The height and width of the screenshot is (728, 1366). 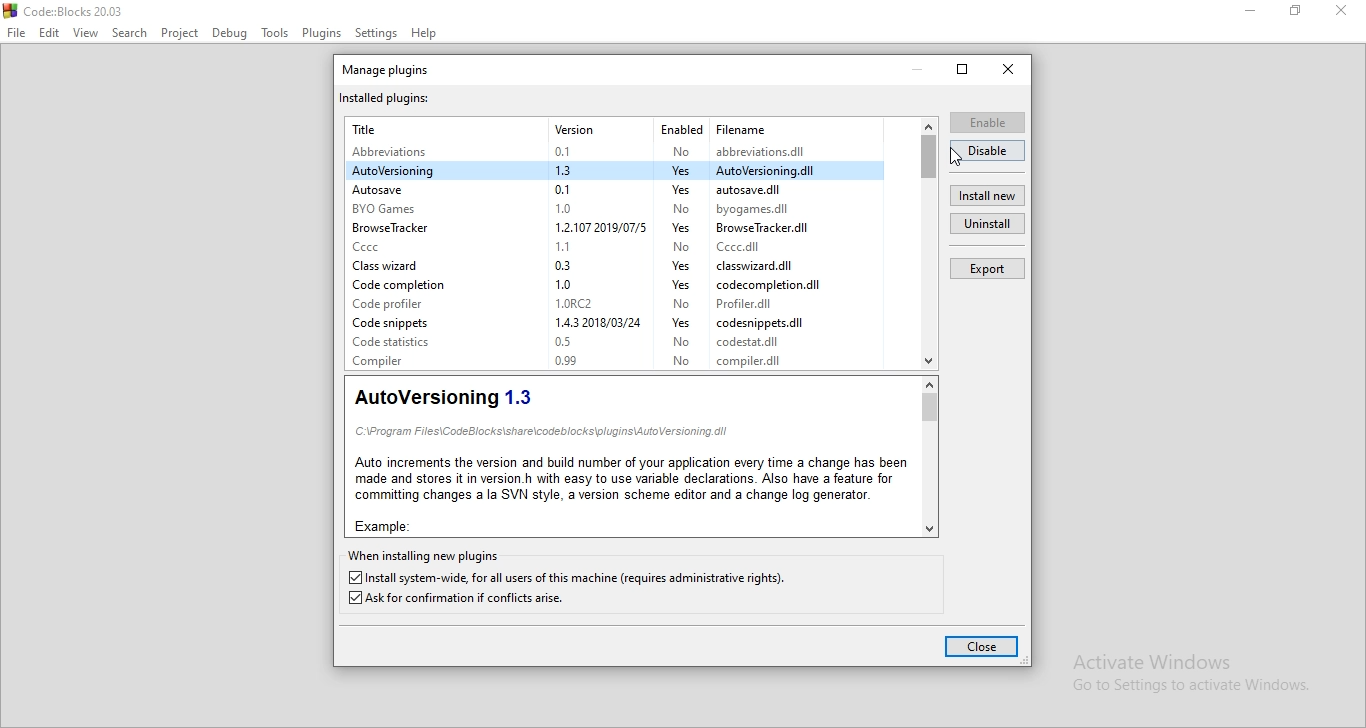 What do you see at coordinates (406, 360) in the screenshot?
I see `Compiler ` at bounding box center [406, 360].